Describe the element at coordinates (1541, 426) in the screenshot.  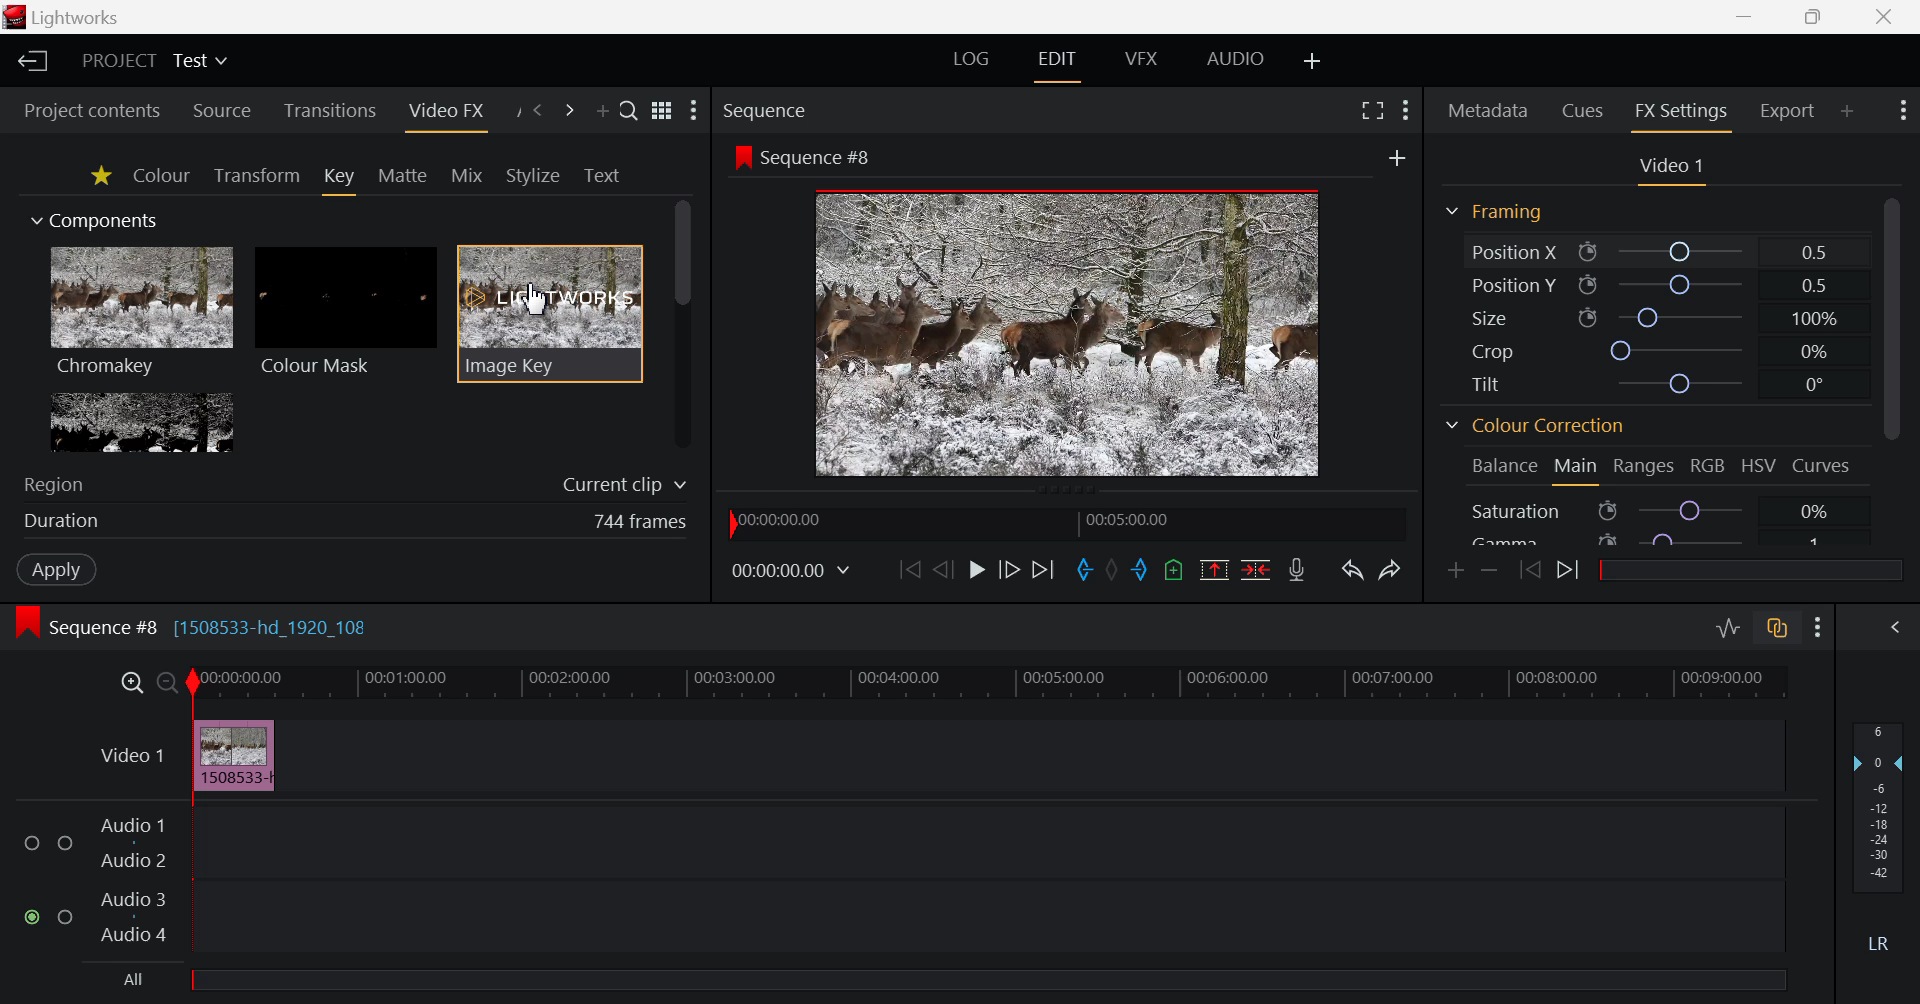
I see `Colour Correction` at that location.